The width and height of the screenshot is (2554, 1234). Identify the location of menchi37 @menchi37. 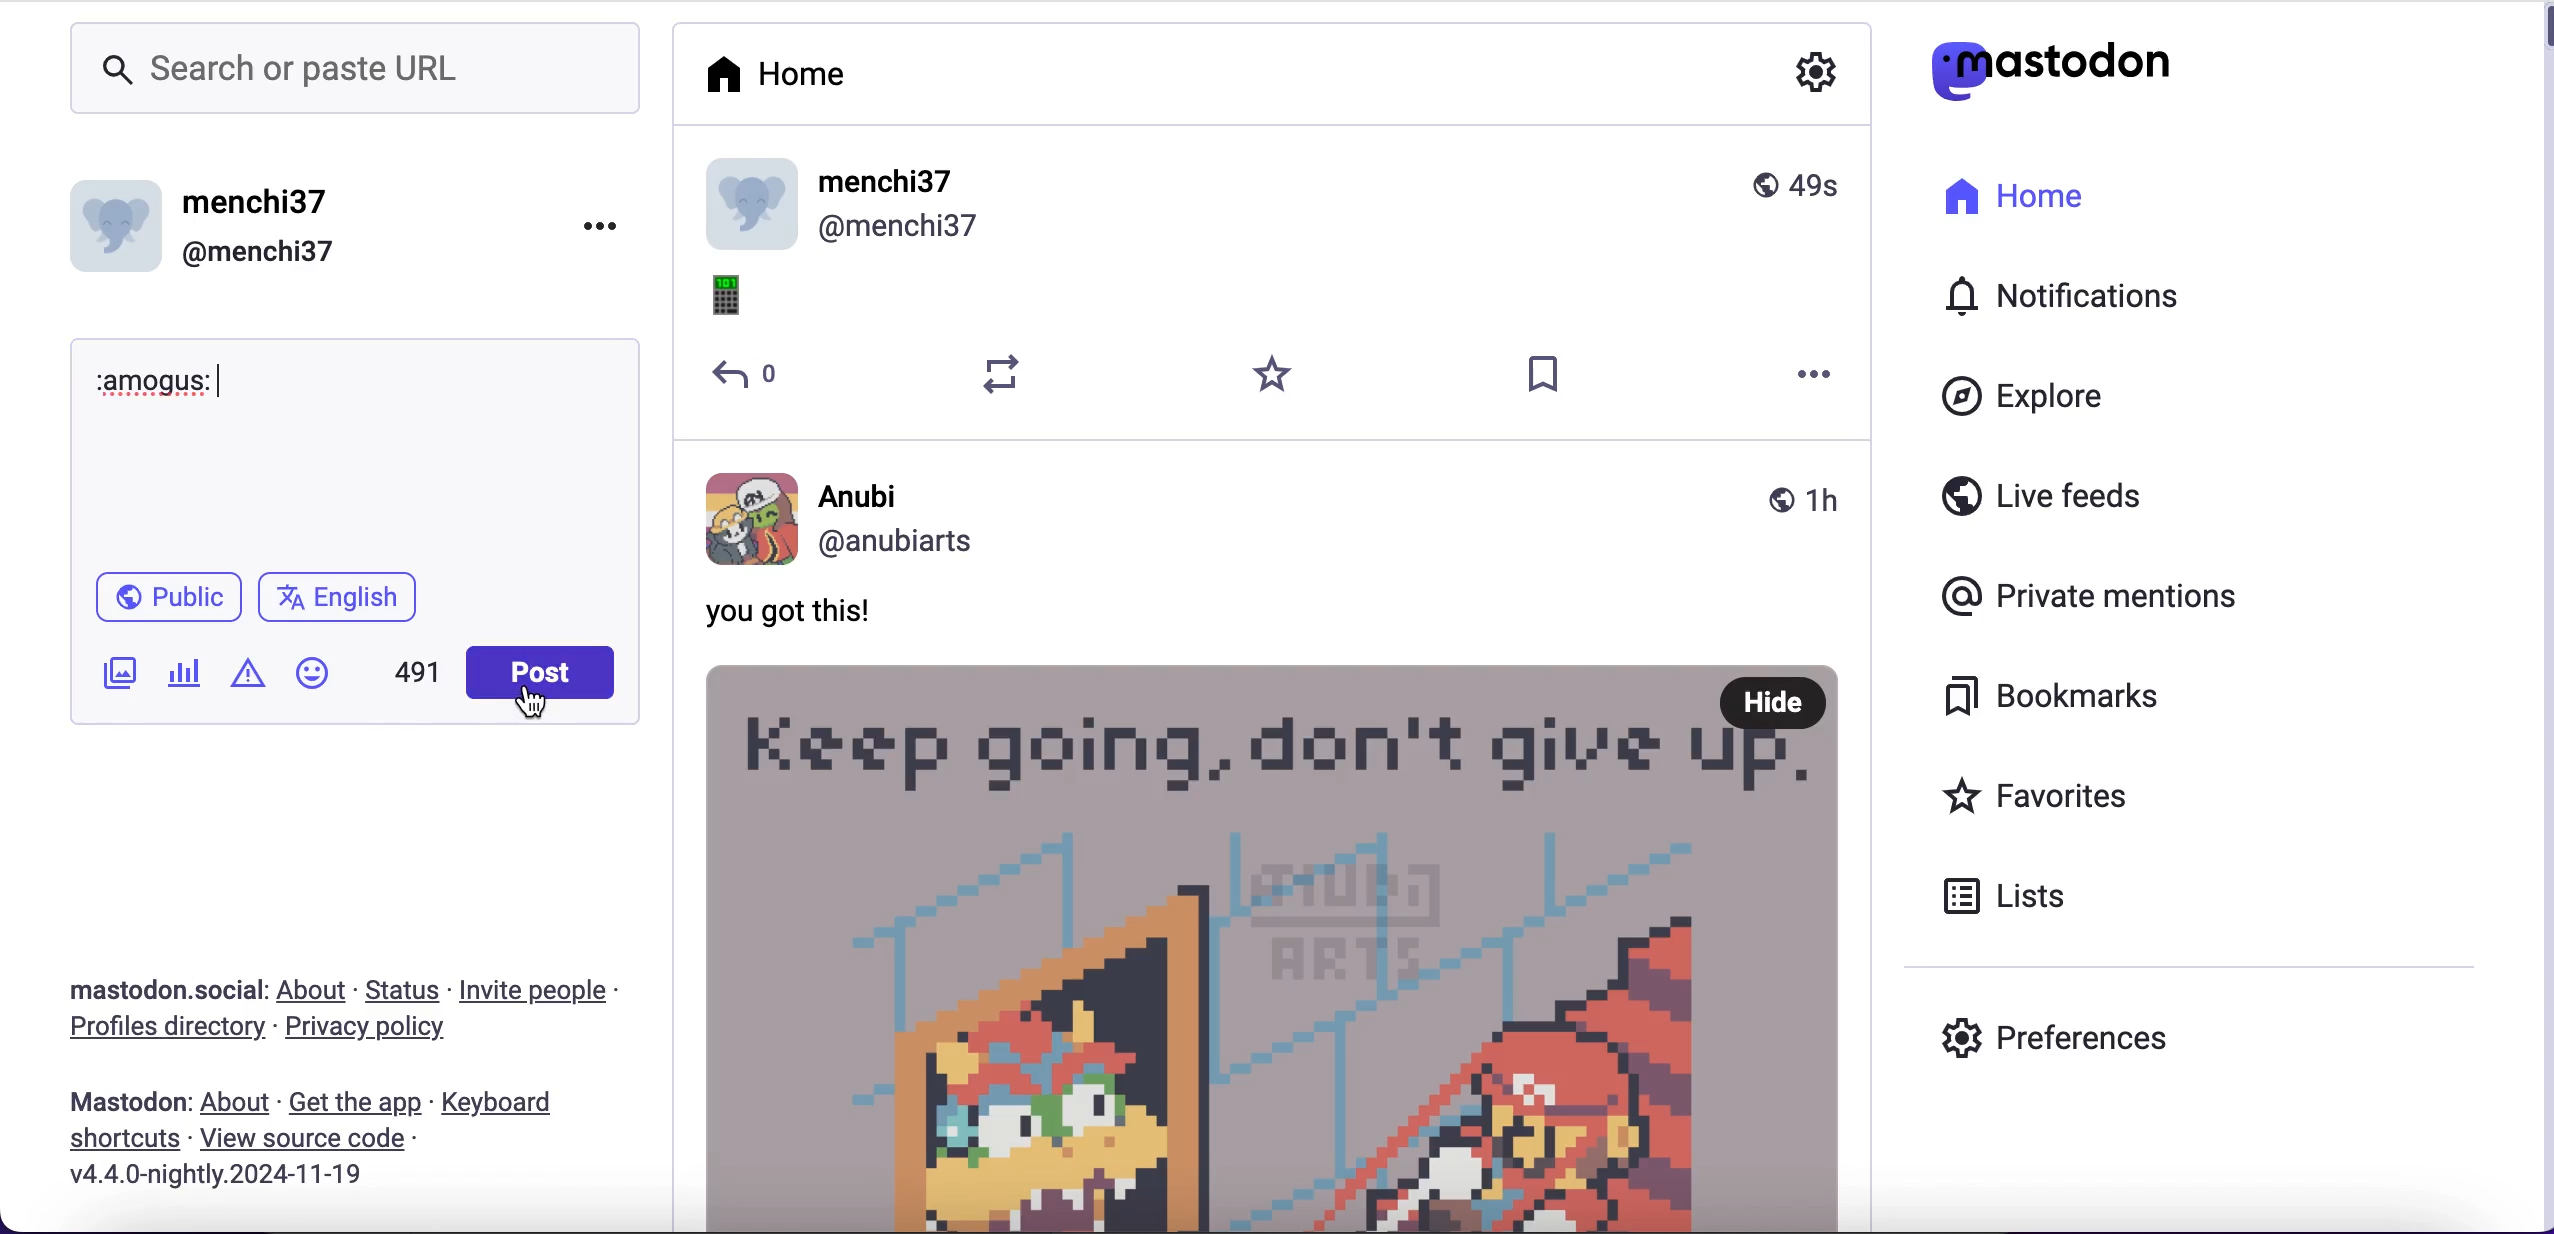
(214, 231).